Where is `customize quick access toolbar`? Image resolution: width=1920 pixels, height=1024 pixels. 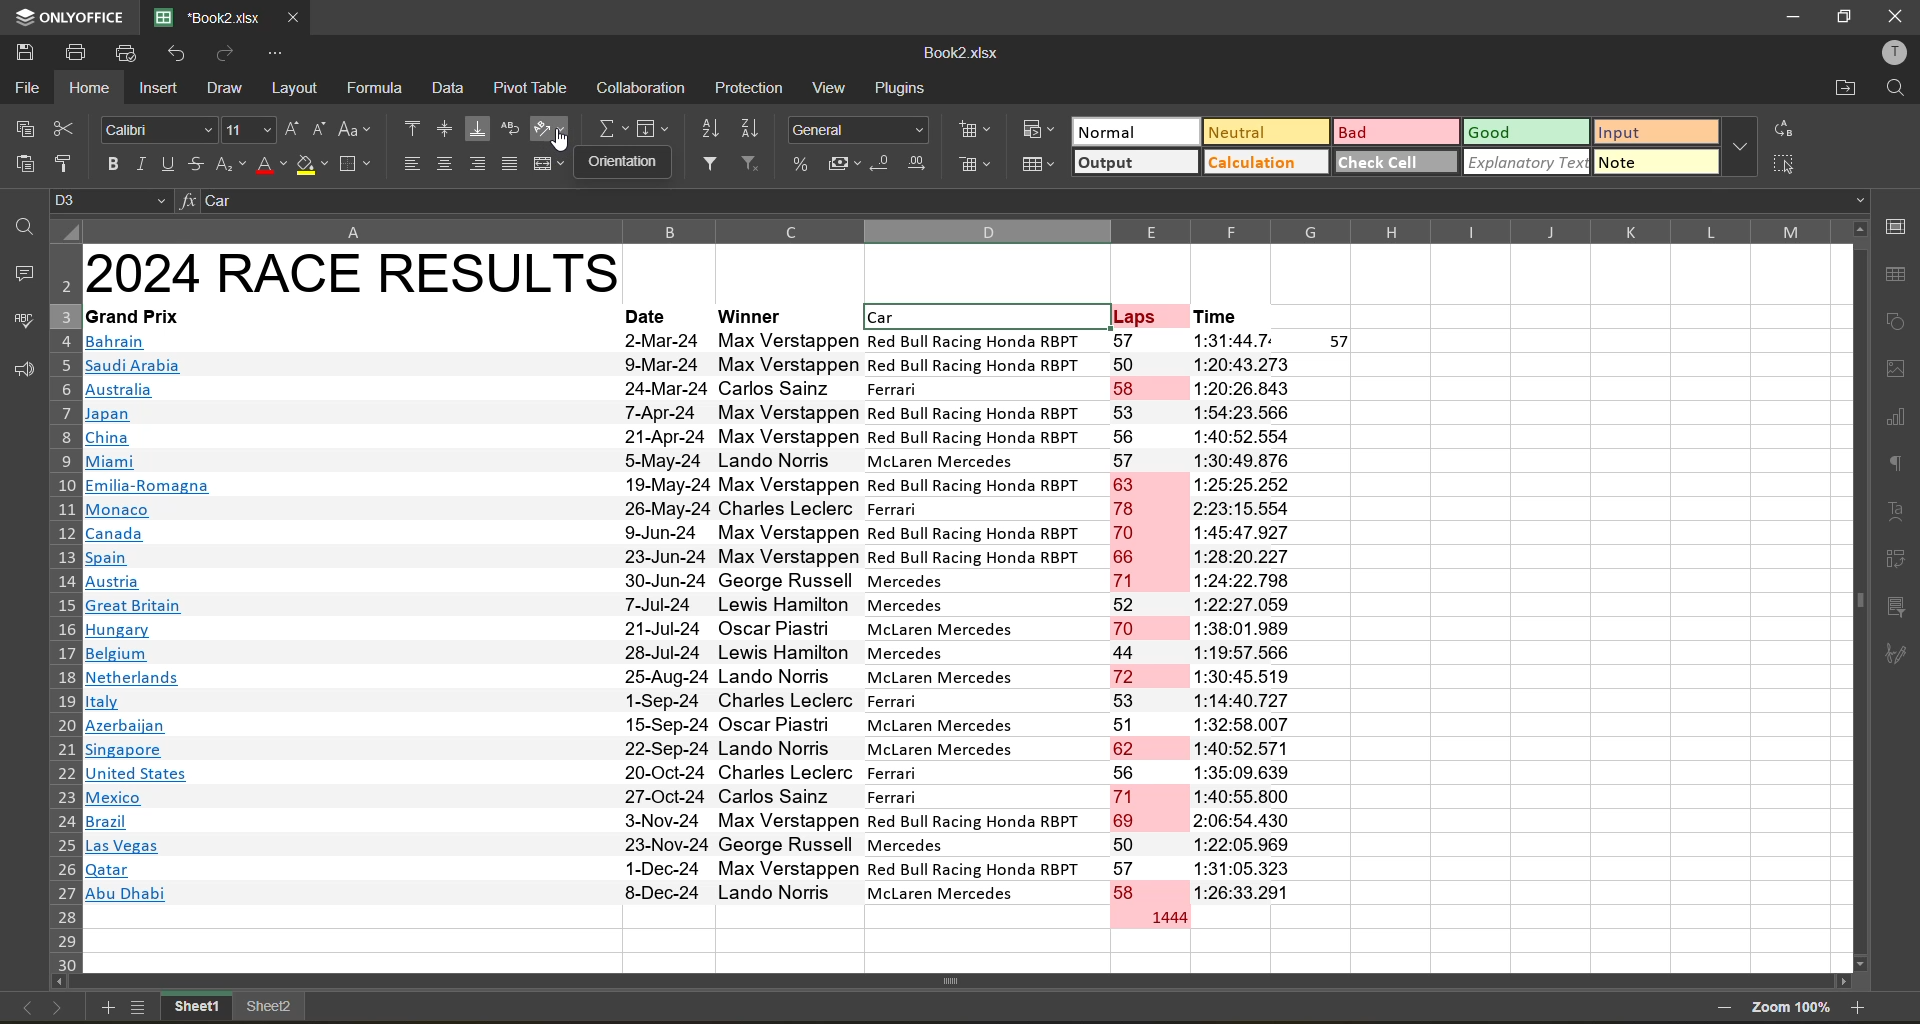
customize quick access toolbar is located at coordinates (268, 53).